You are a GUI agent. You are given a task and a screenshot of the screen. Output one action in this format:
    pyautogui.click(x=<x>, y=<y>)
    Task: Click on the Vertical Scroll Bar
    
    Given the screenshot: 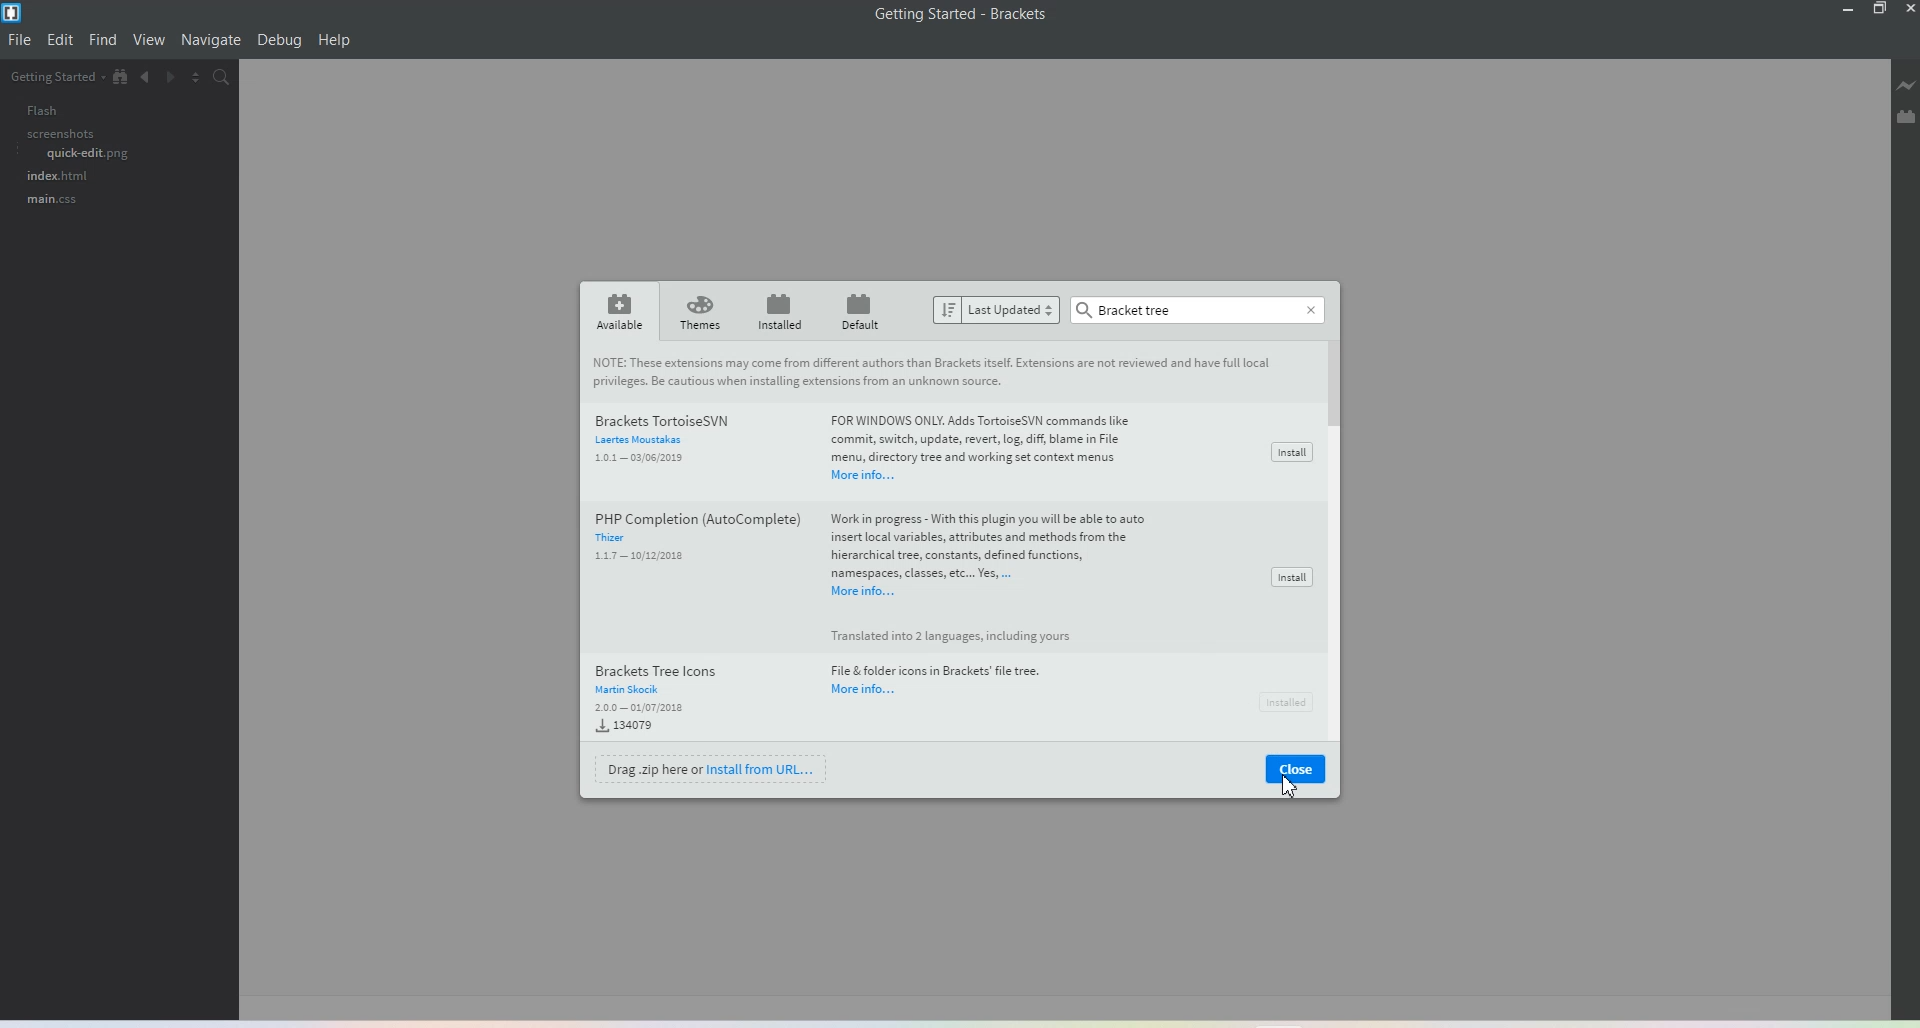 What is the action you would take?
    pyautogui.click(x=1338, y=545)
    